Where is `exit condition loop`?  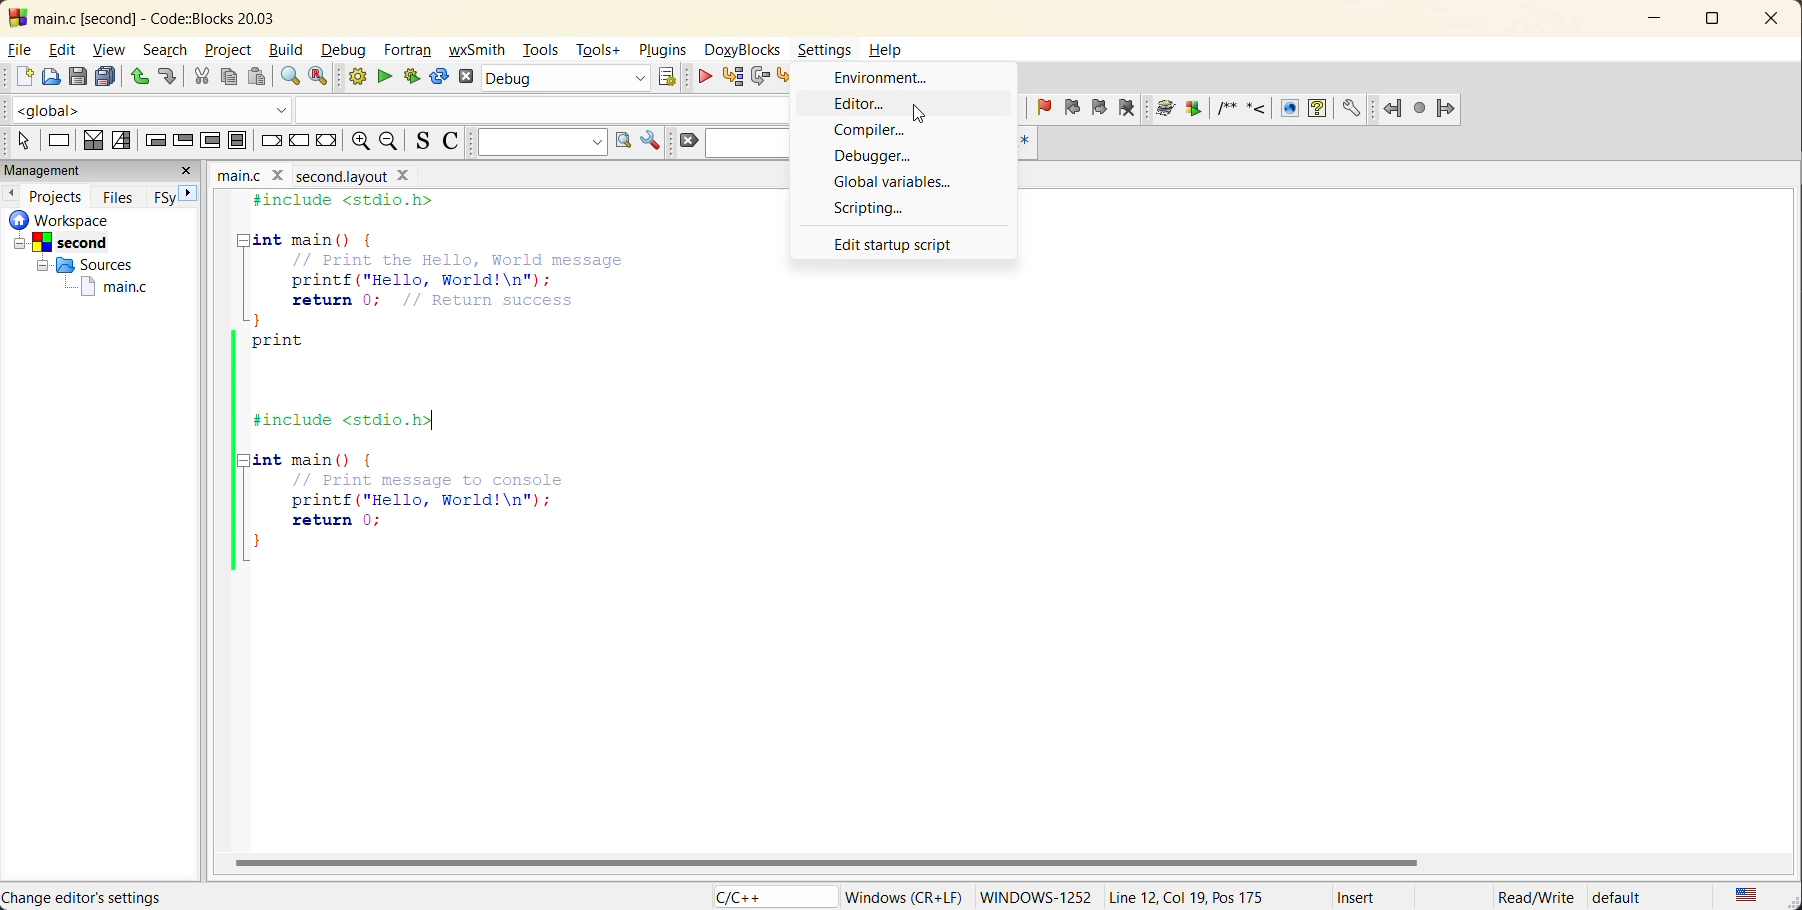
exit condition loop is located at coordinates (180, 140).